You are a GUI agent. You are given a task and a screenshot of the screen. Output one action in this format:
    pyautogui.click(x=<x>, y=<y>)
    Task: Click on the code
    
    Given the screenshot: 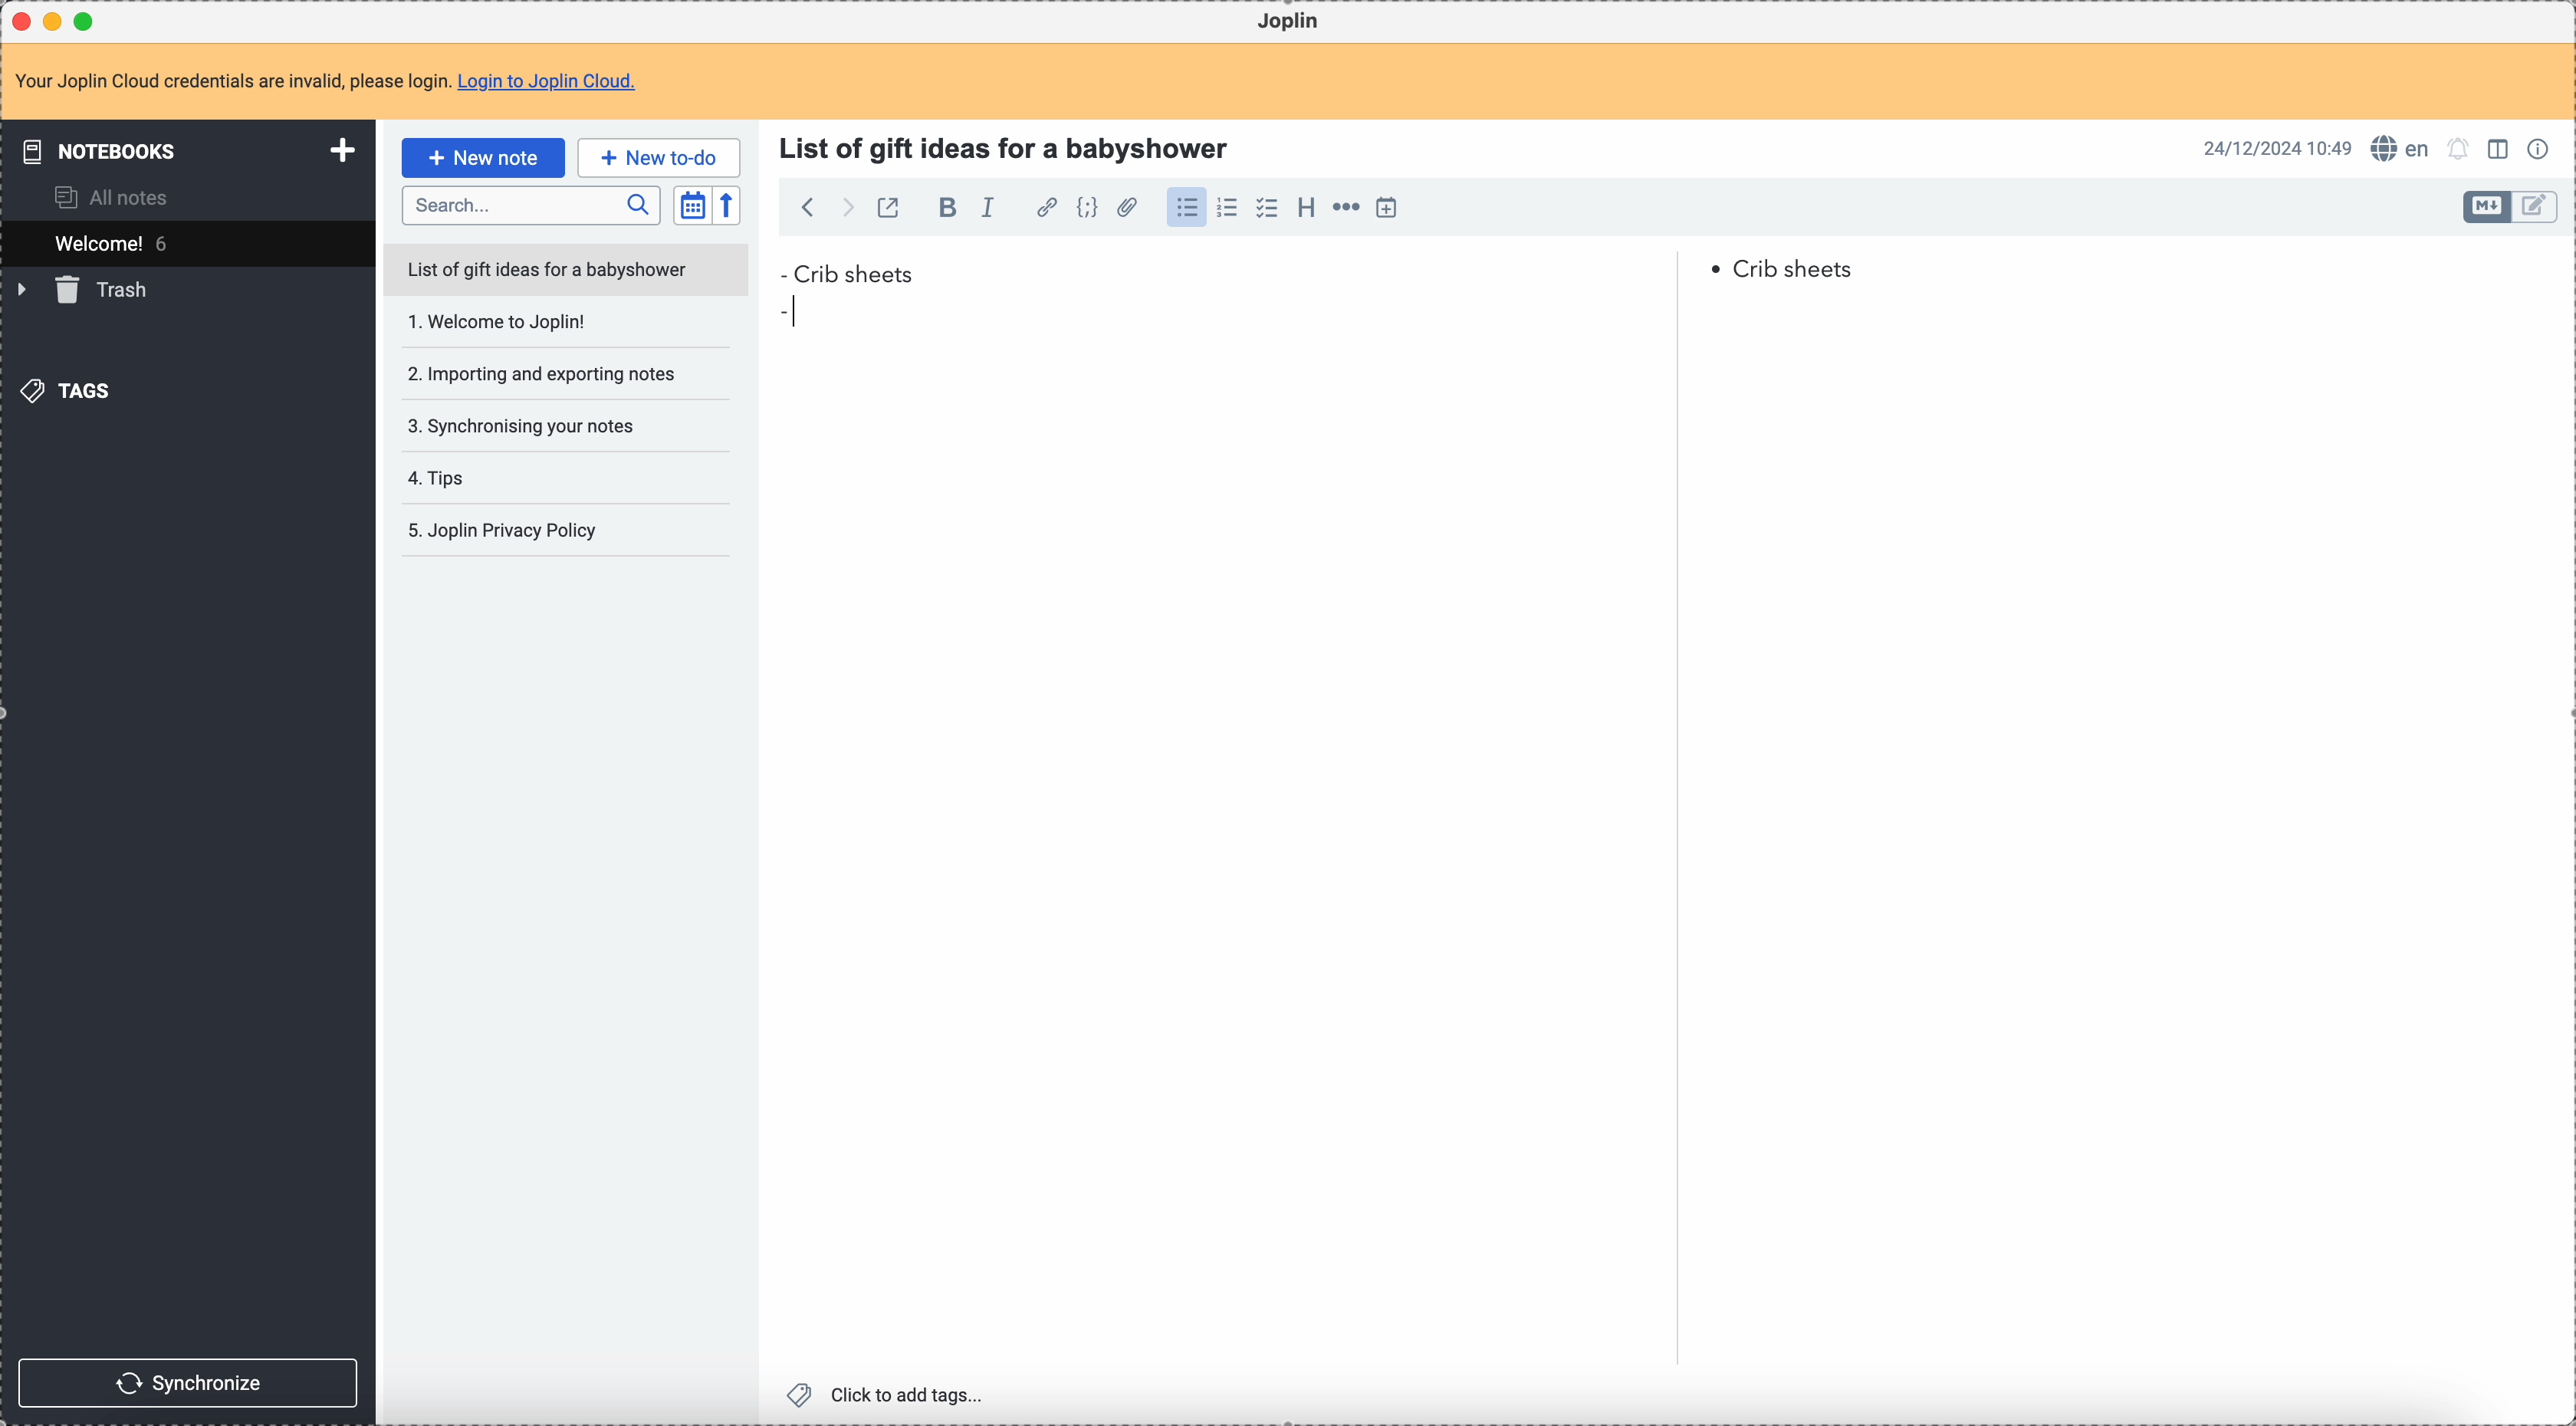 What is the action you would take?
    pyautogui.click(x=1090, y=209)
    